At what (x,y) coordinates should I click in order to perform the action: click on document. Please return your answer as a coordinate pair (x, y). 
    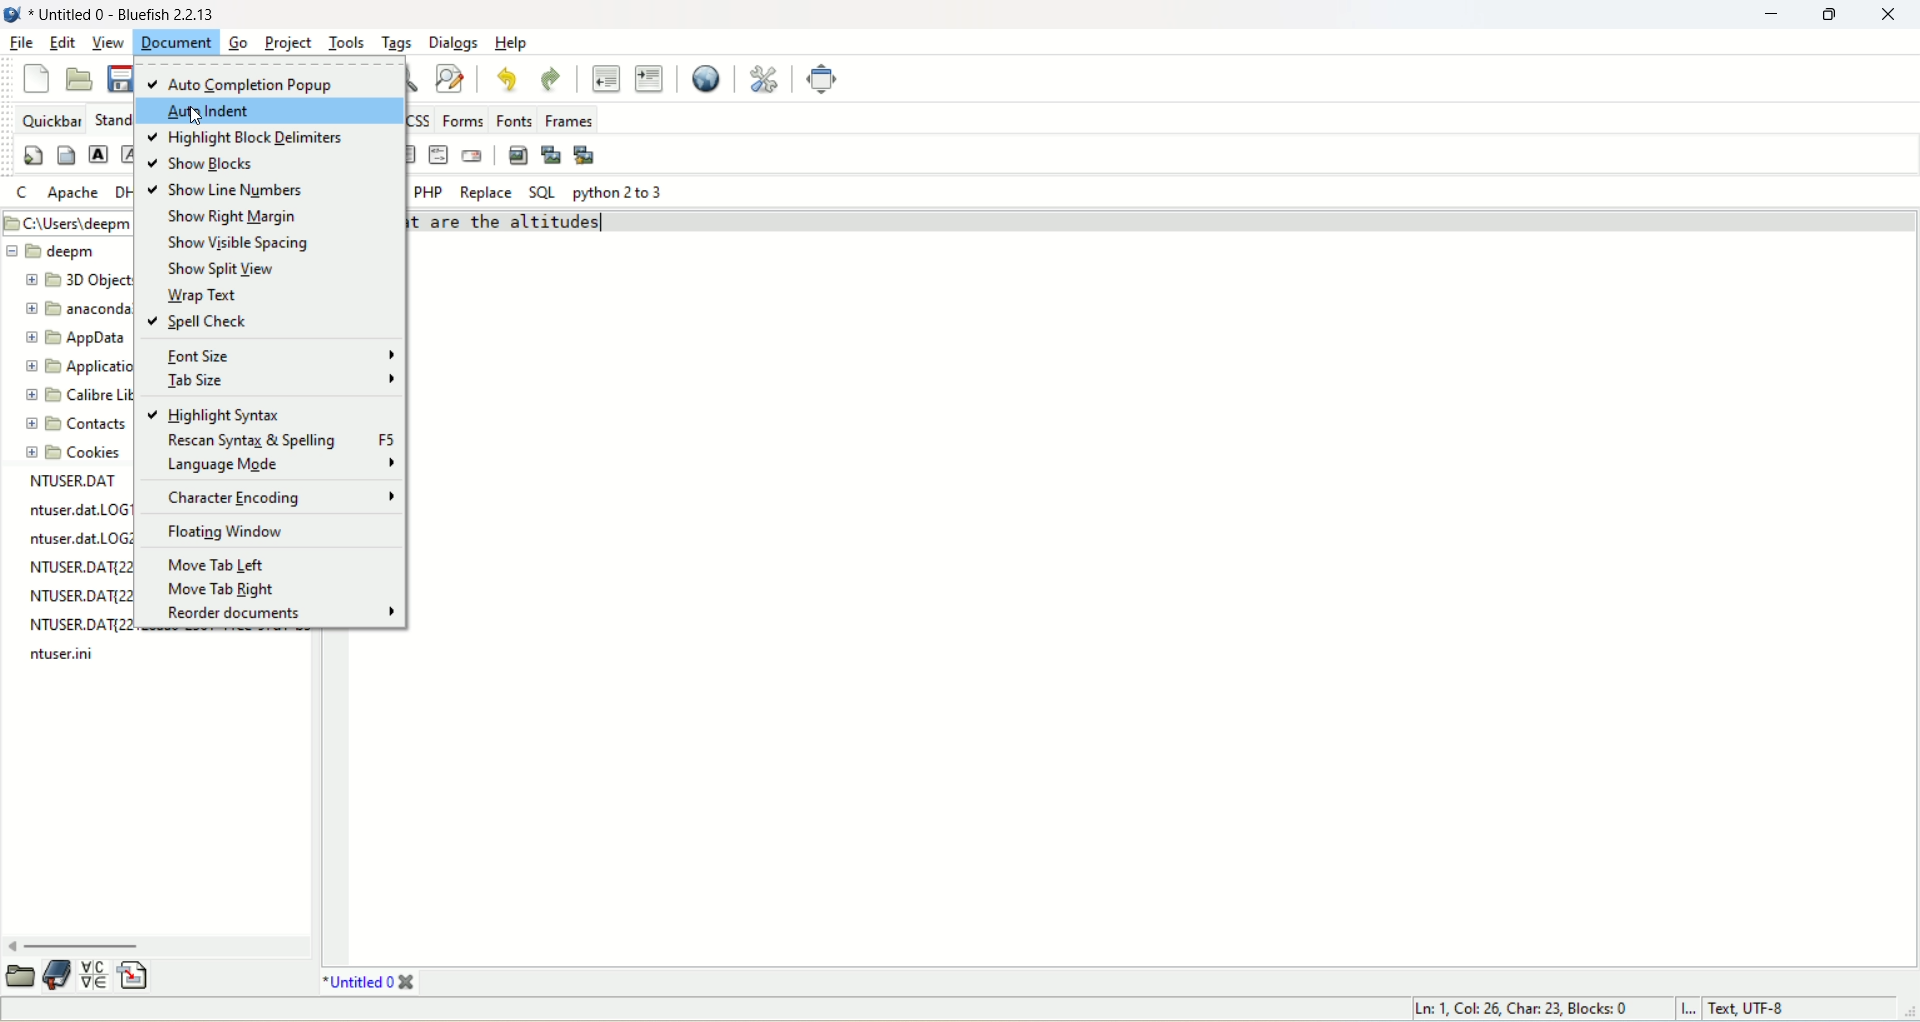
    Looking at the image, I should click on (128, 13).